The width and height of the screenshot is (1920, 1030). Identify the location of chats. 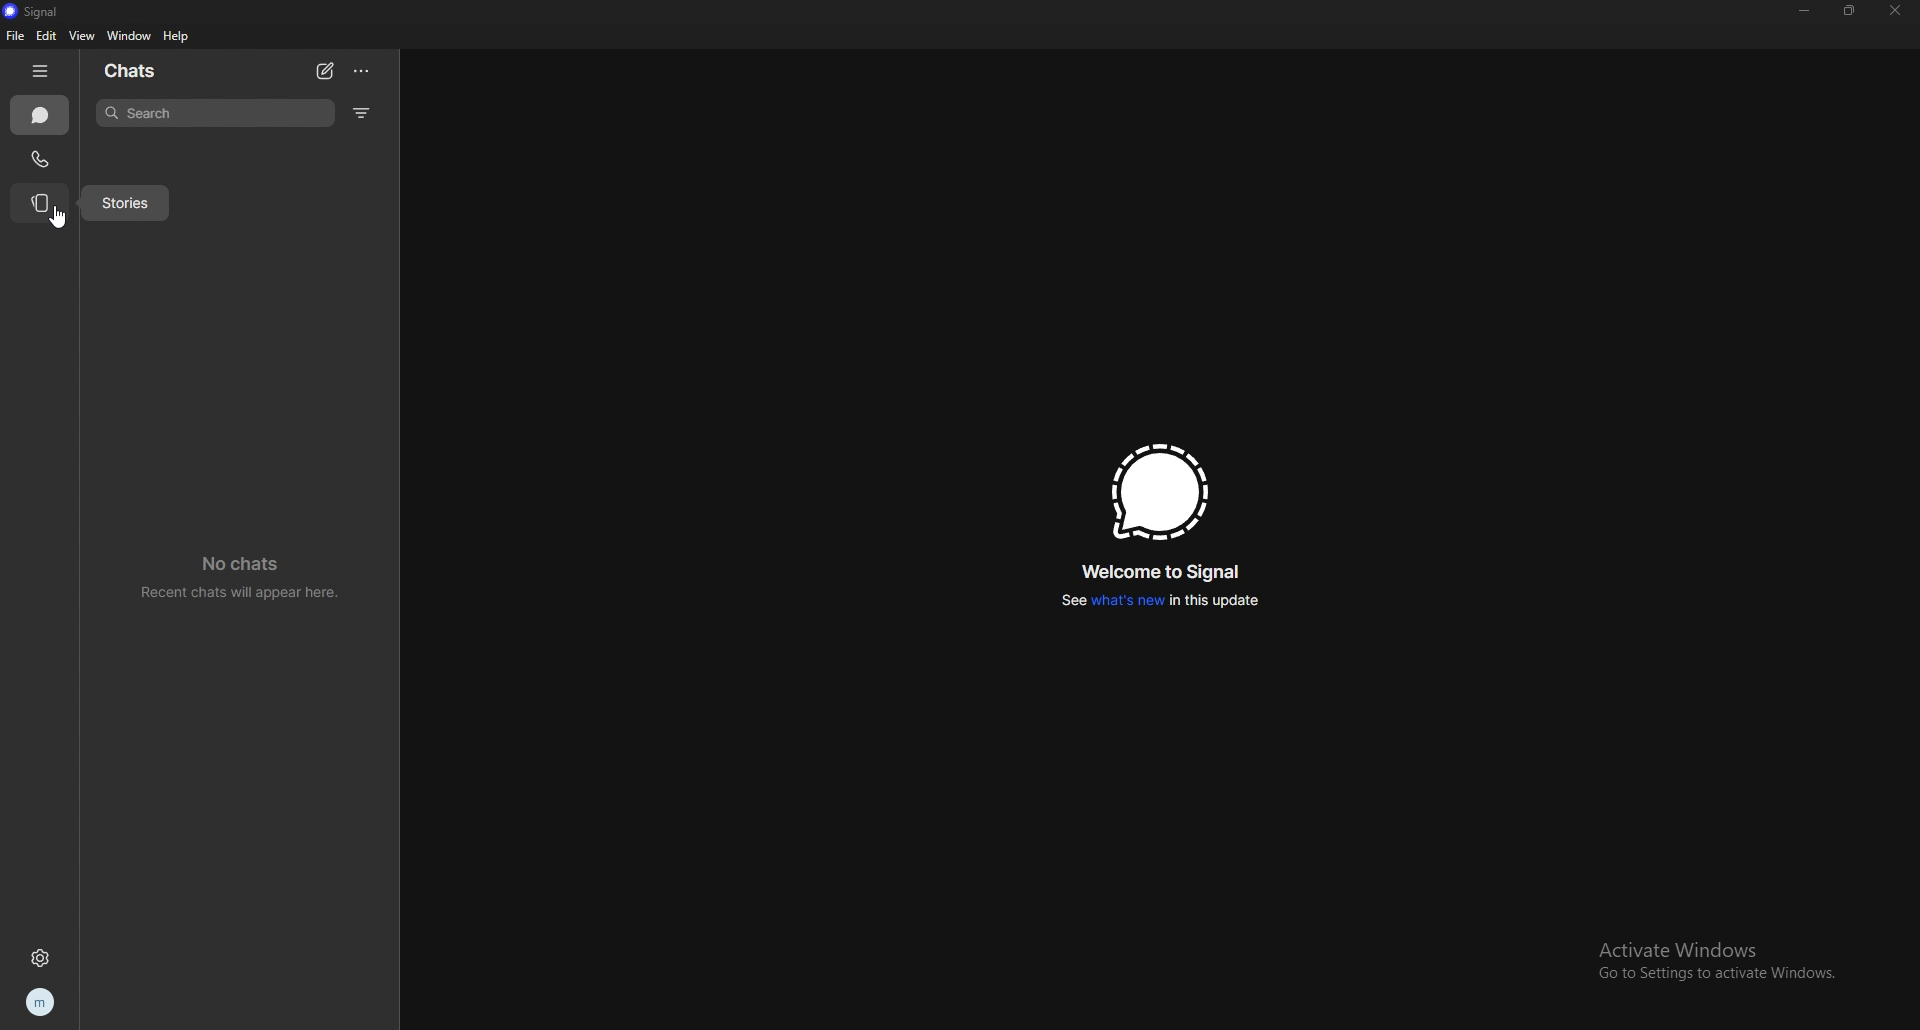
(133, 72).